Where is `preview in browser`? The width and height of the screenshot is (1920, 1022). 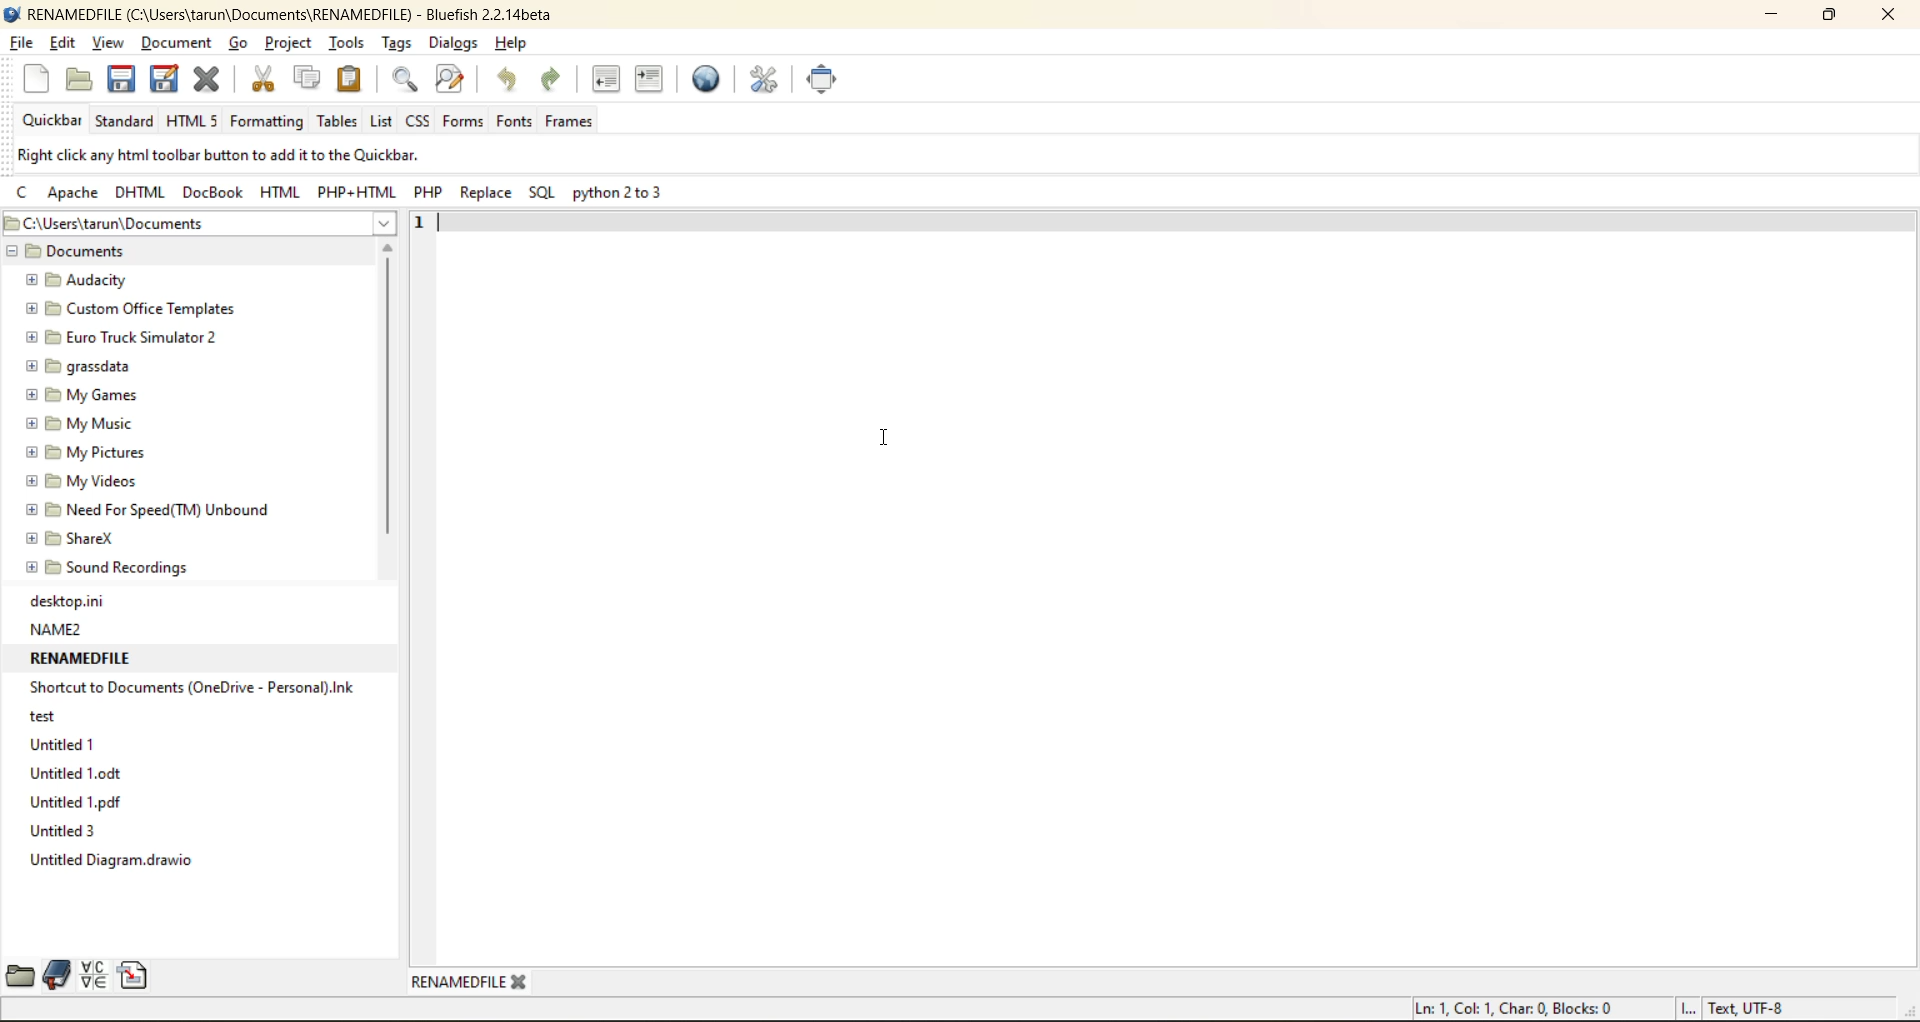
preview in browser is located at coordinates (706, 79).